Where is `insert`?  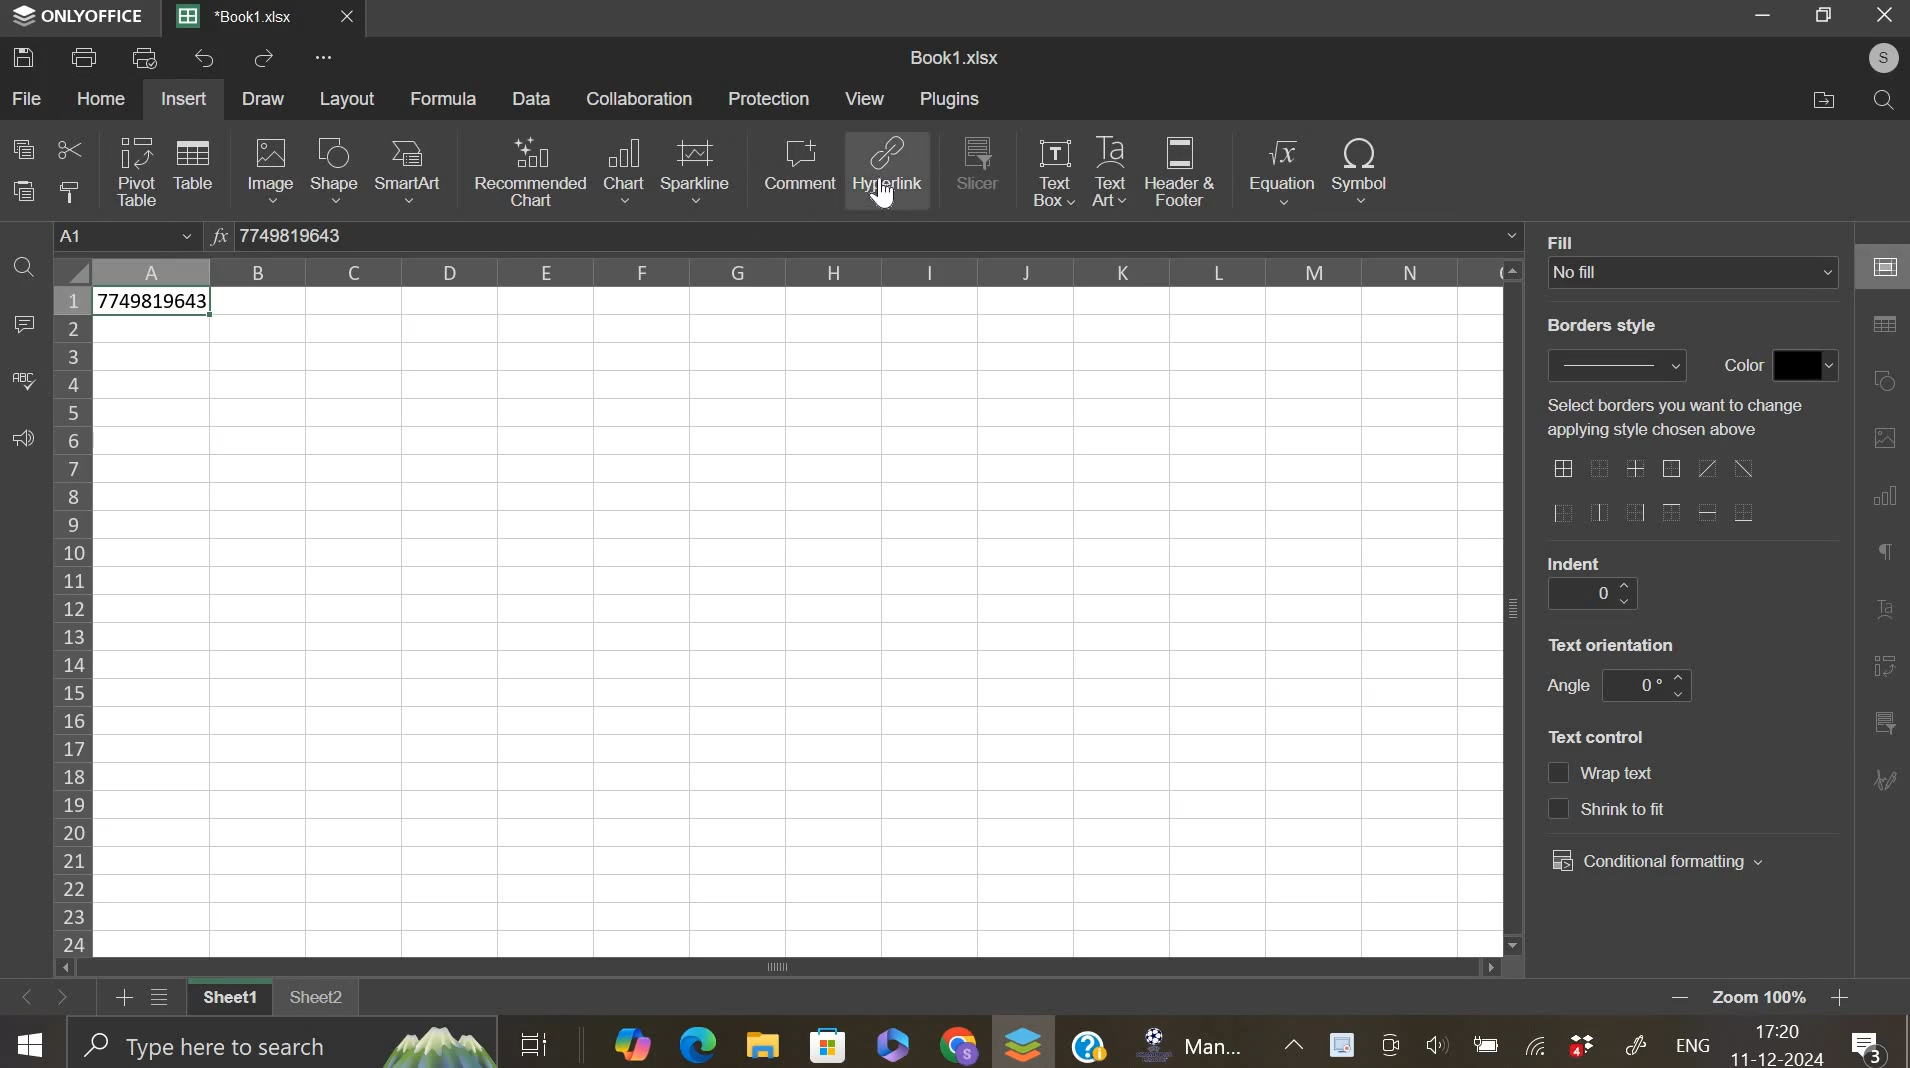
insert is located at coordinates (183, 99).